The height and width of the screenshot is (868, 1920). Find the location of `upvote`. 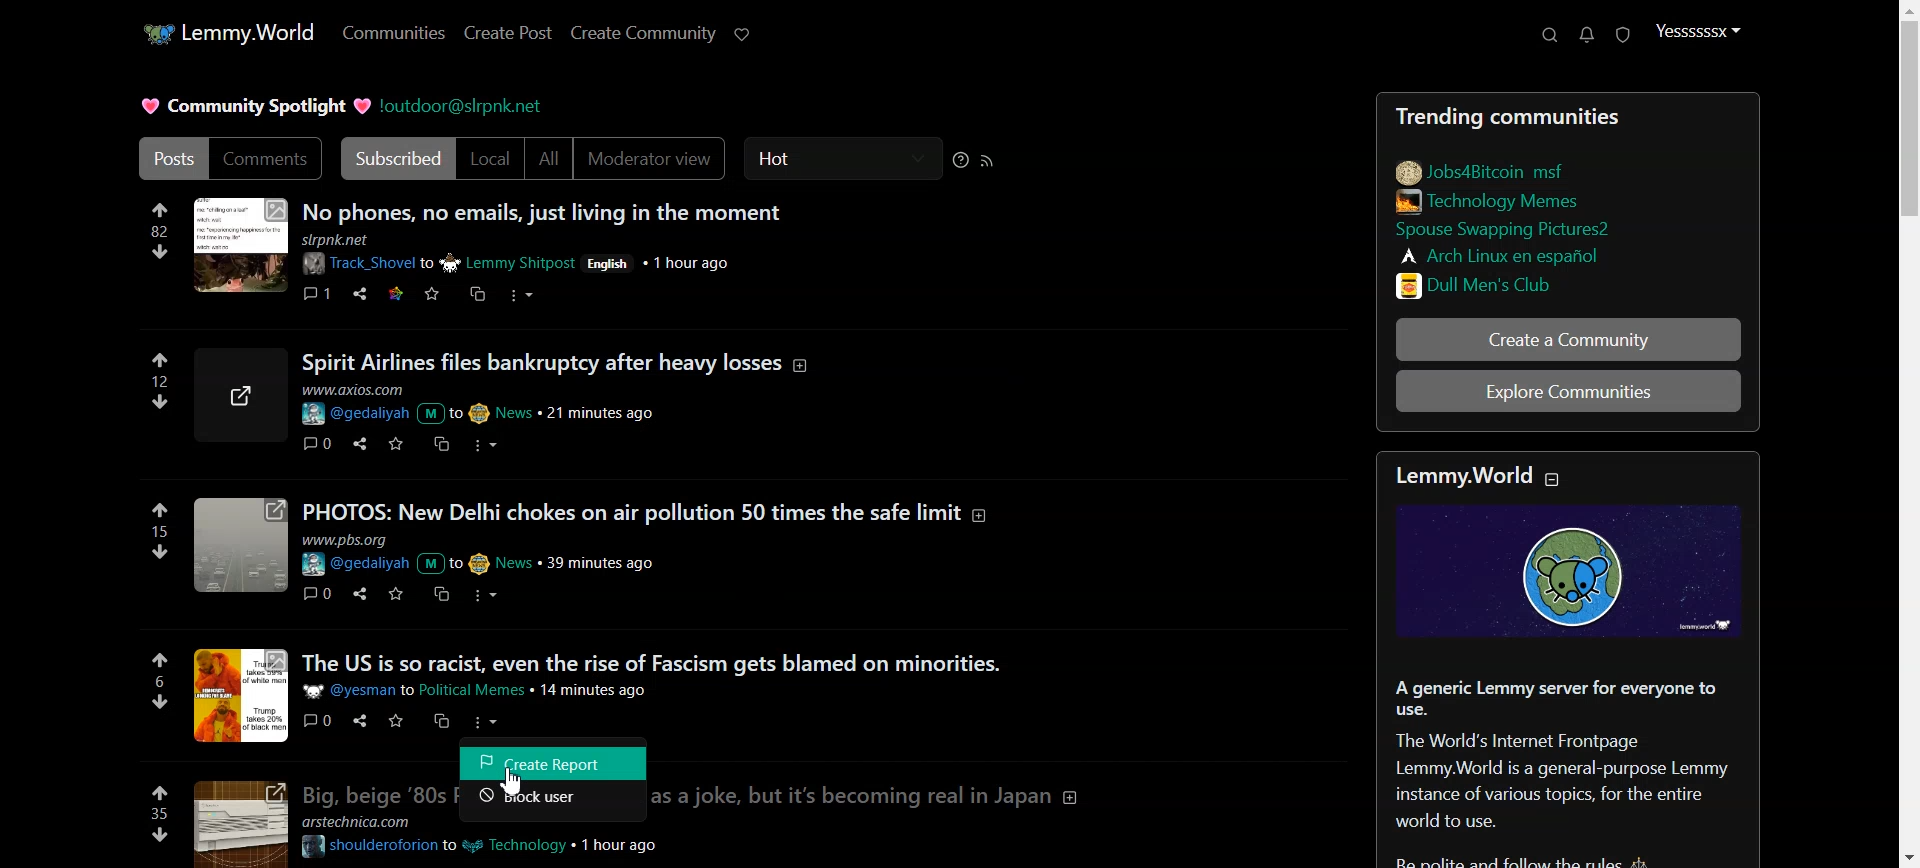

upvote is located at coordinates (160, 361).